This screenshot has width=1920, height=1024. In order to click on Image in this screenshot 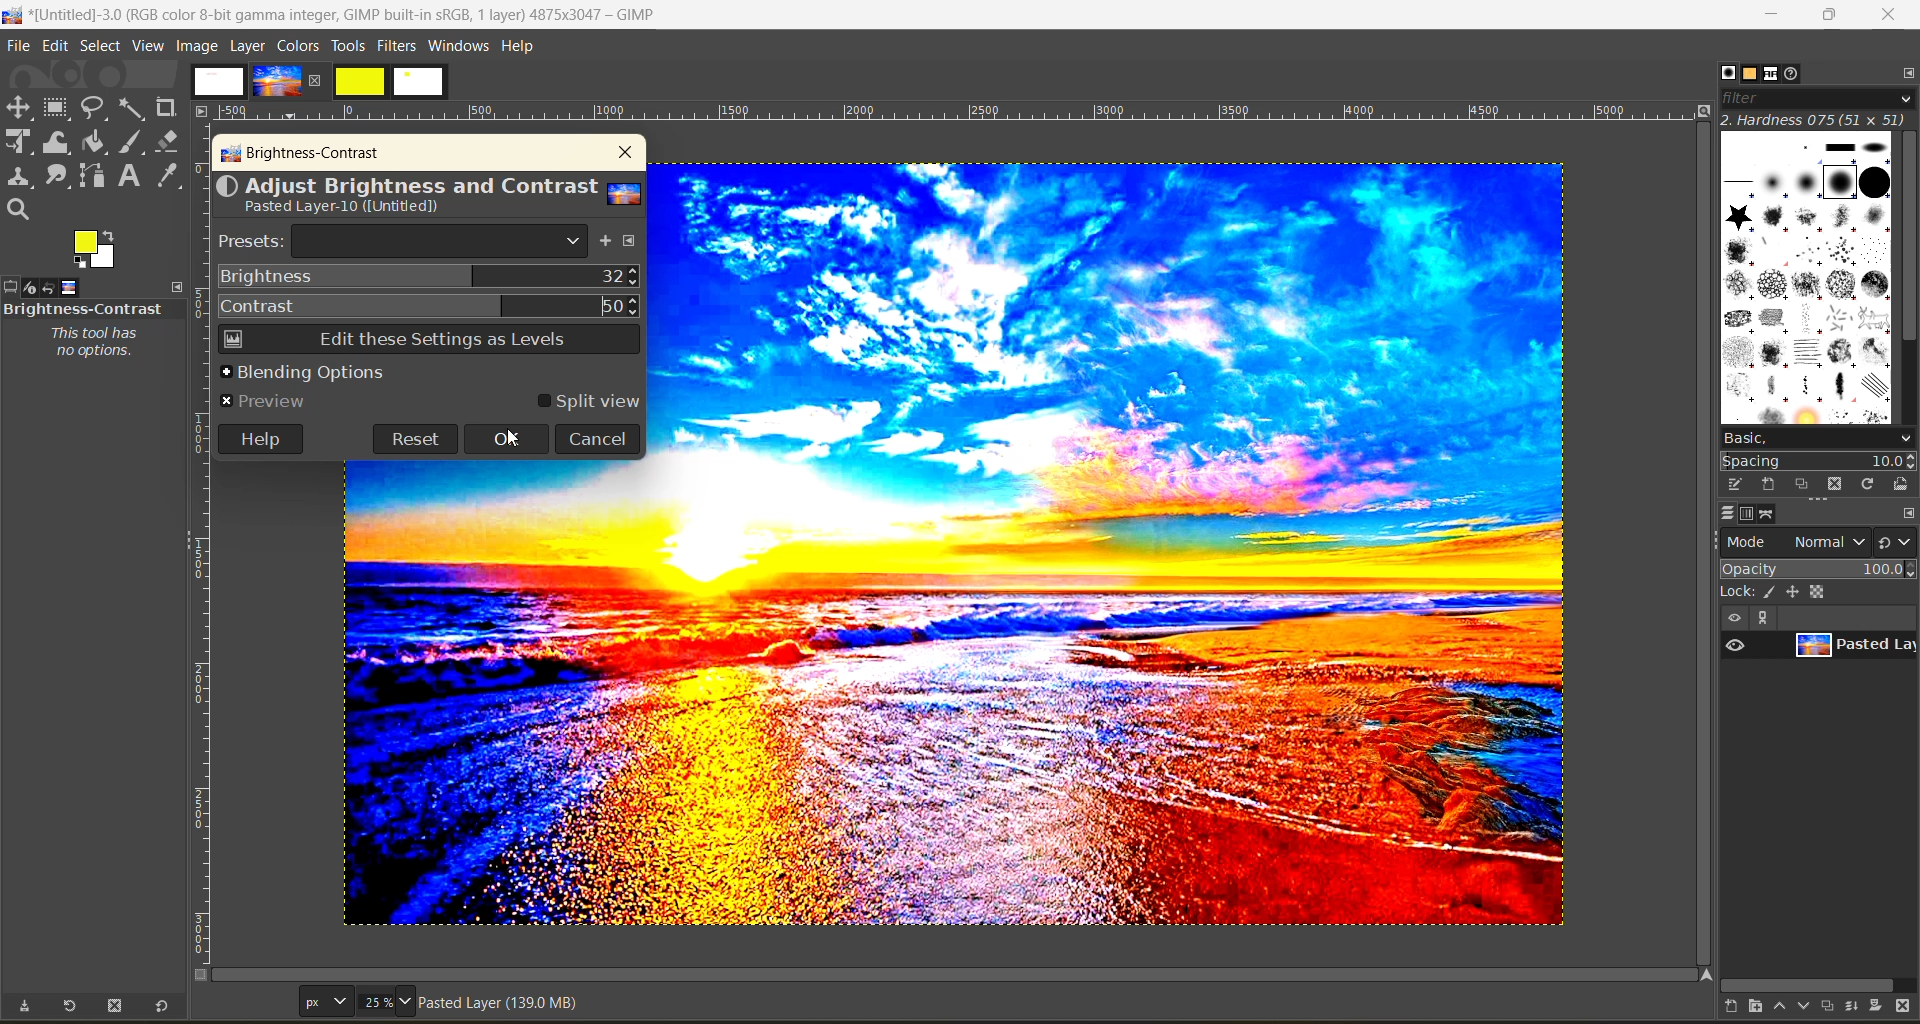, I will do `click(500, 693)`.